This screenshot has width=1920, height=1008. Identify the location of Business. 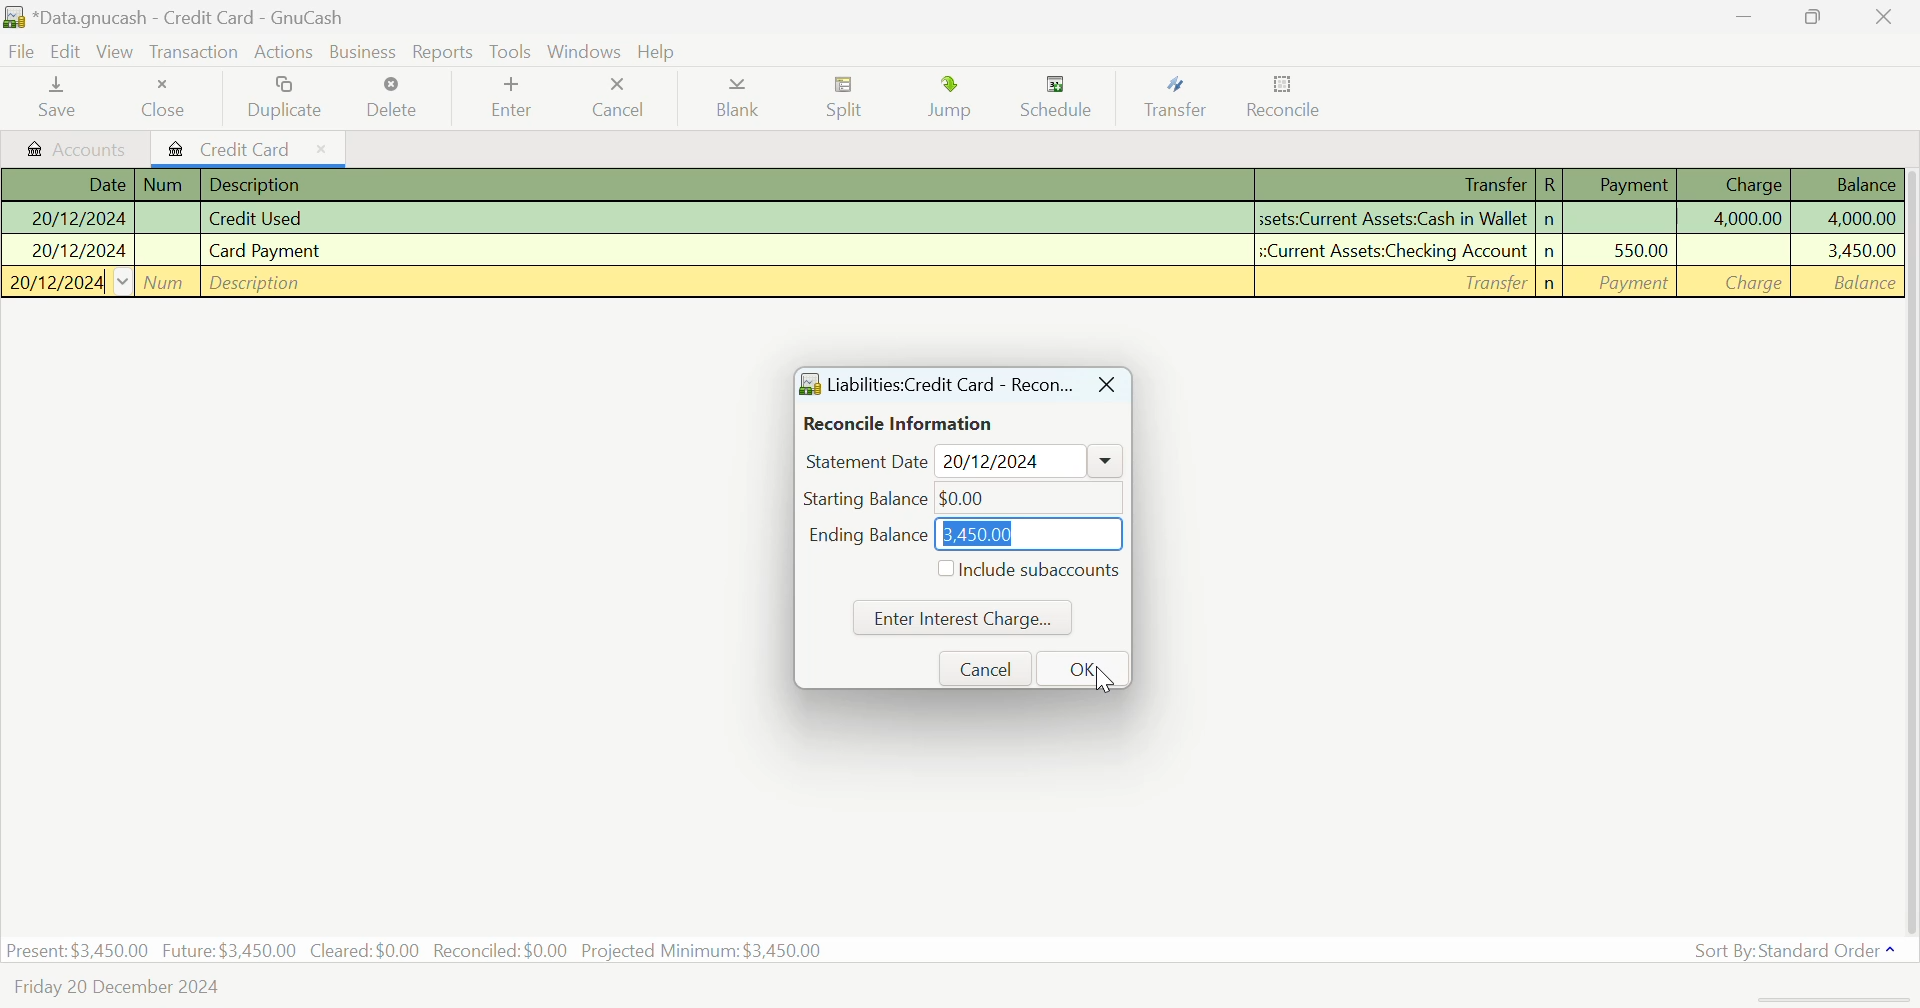
(361, 50).